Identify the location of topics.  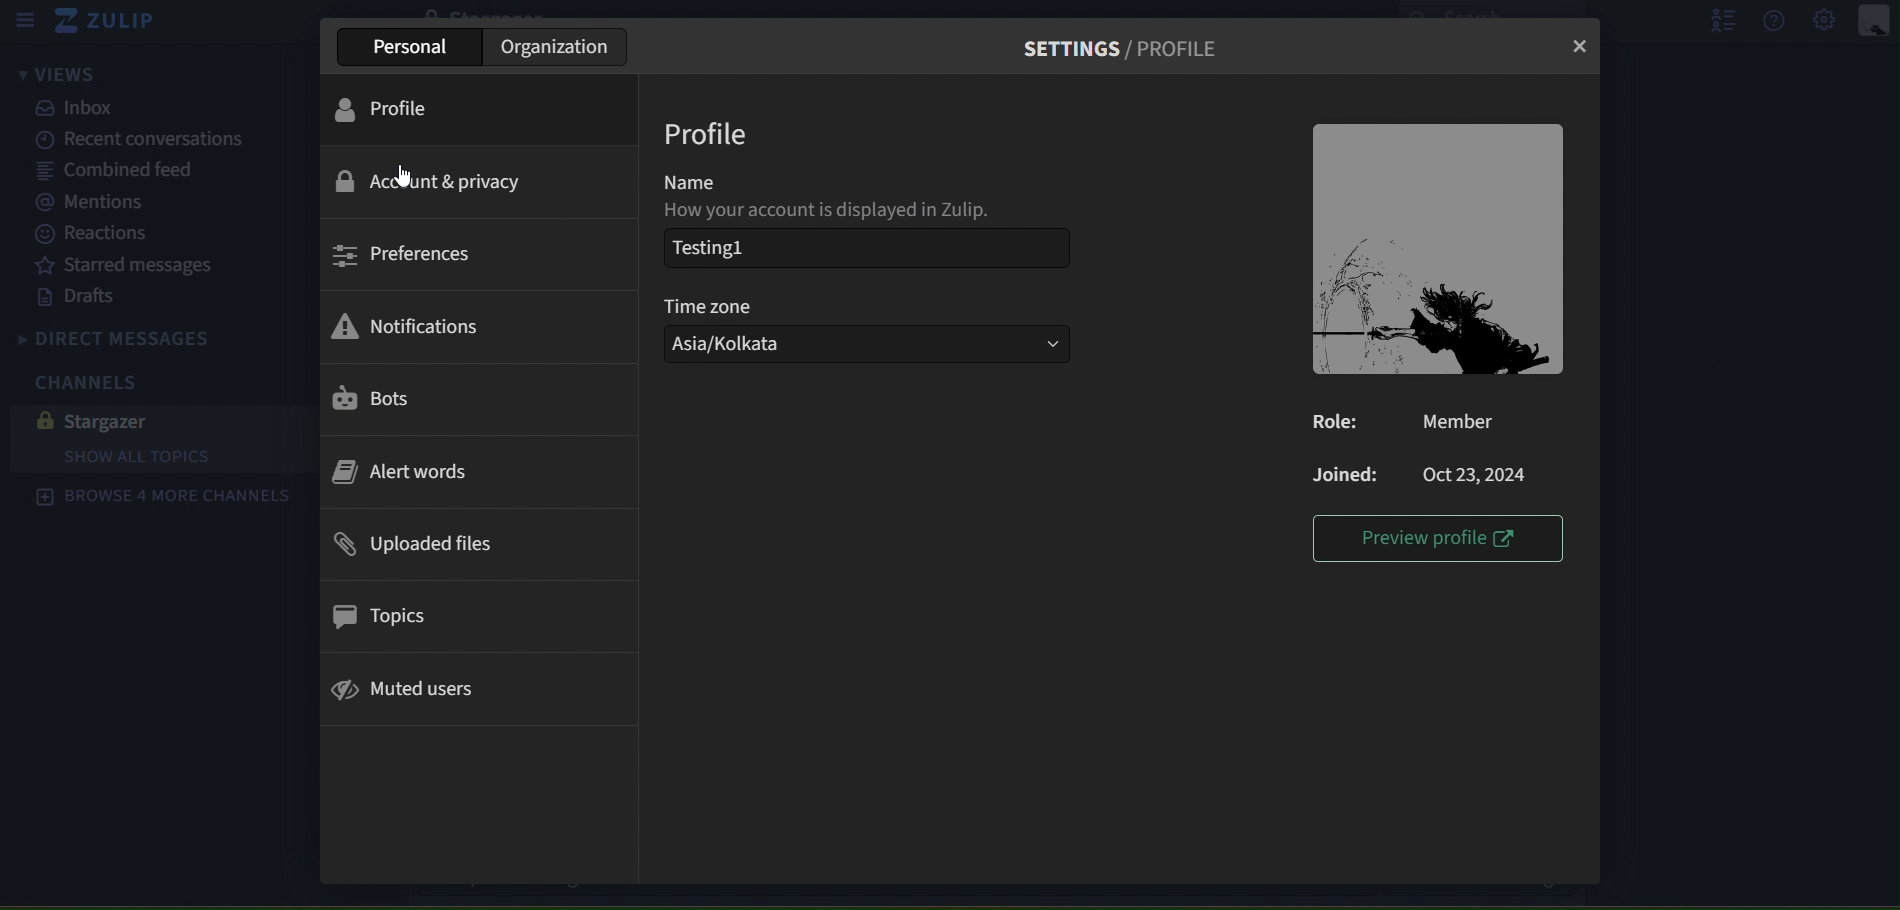
(376, 616).